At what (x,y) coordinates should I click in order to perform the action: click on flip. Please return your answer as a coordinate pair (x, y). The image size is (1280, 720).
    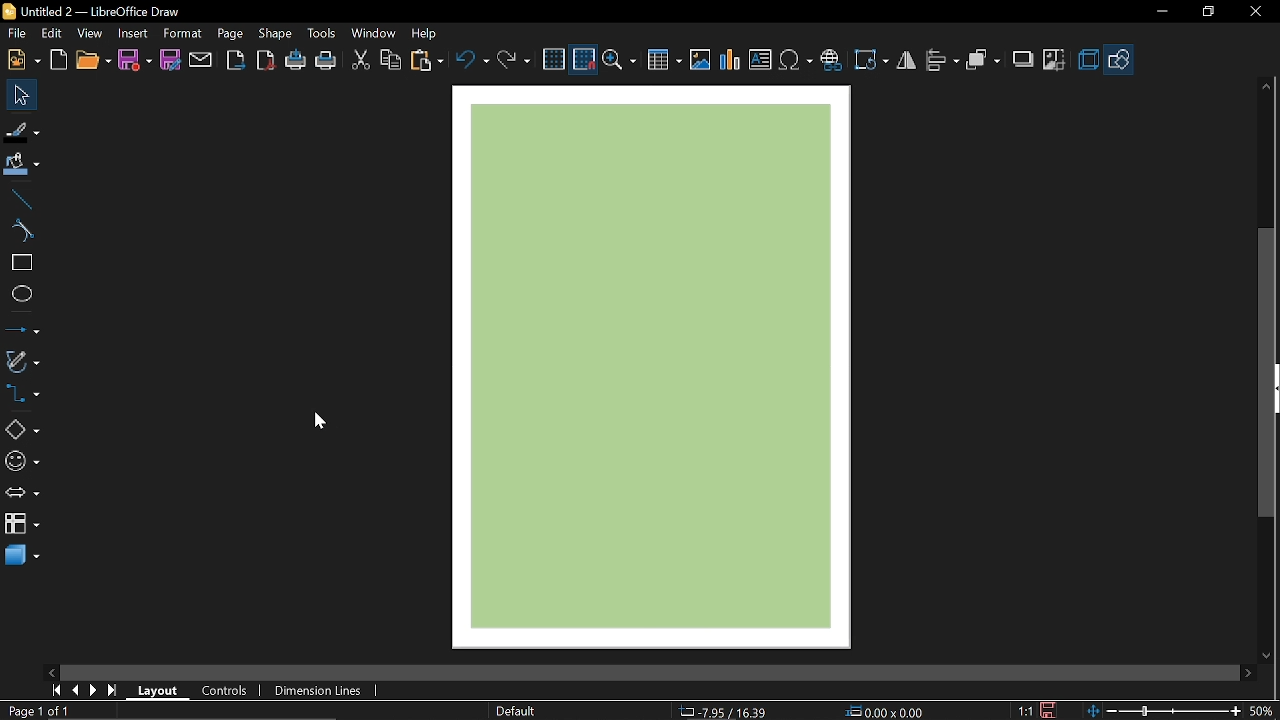
    Looking at the image, I should click on (906, 61).